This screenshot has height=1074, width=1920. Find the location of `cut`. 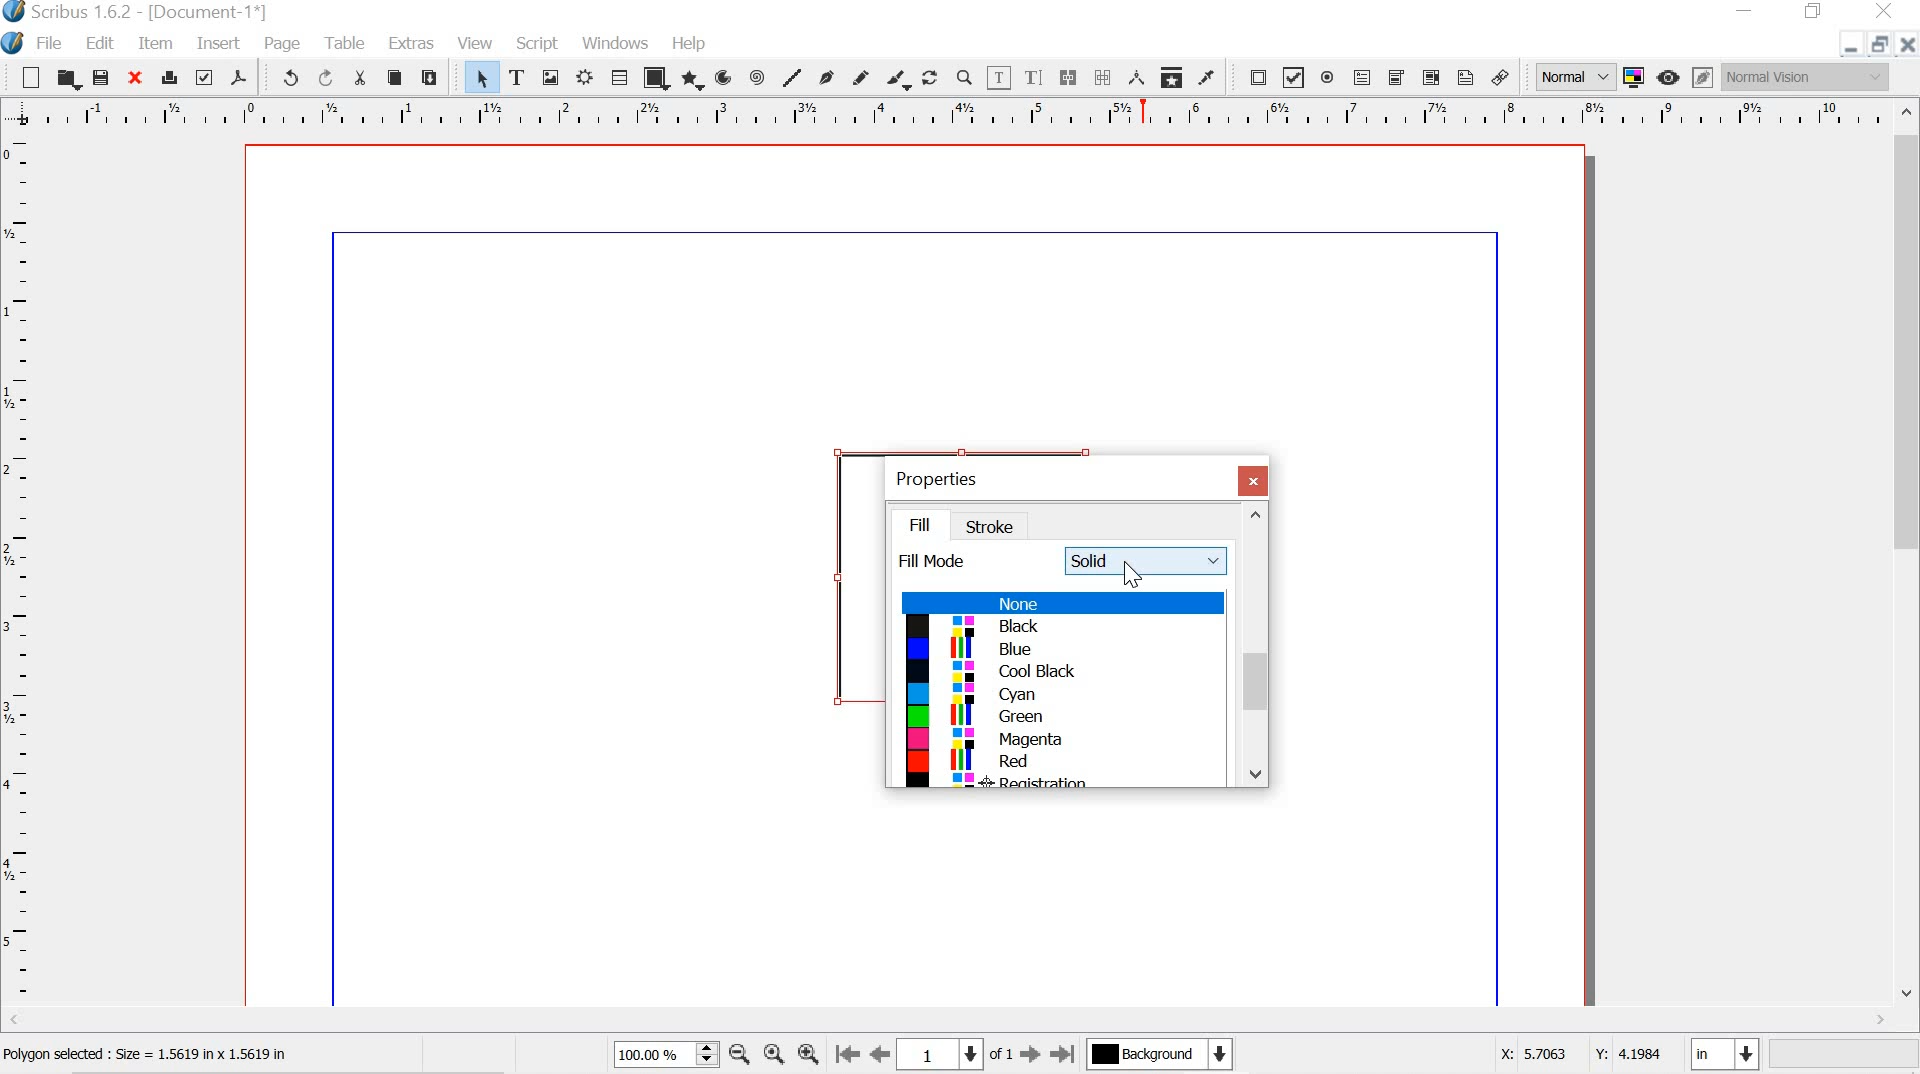

cut is located at coordinates (362, 78).